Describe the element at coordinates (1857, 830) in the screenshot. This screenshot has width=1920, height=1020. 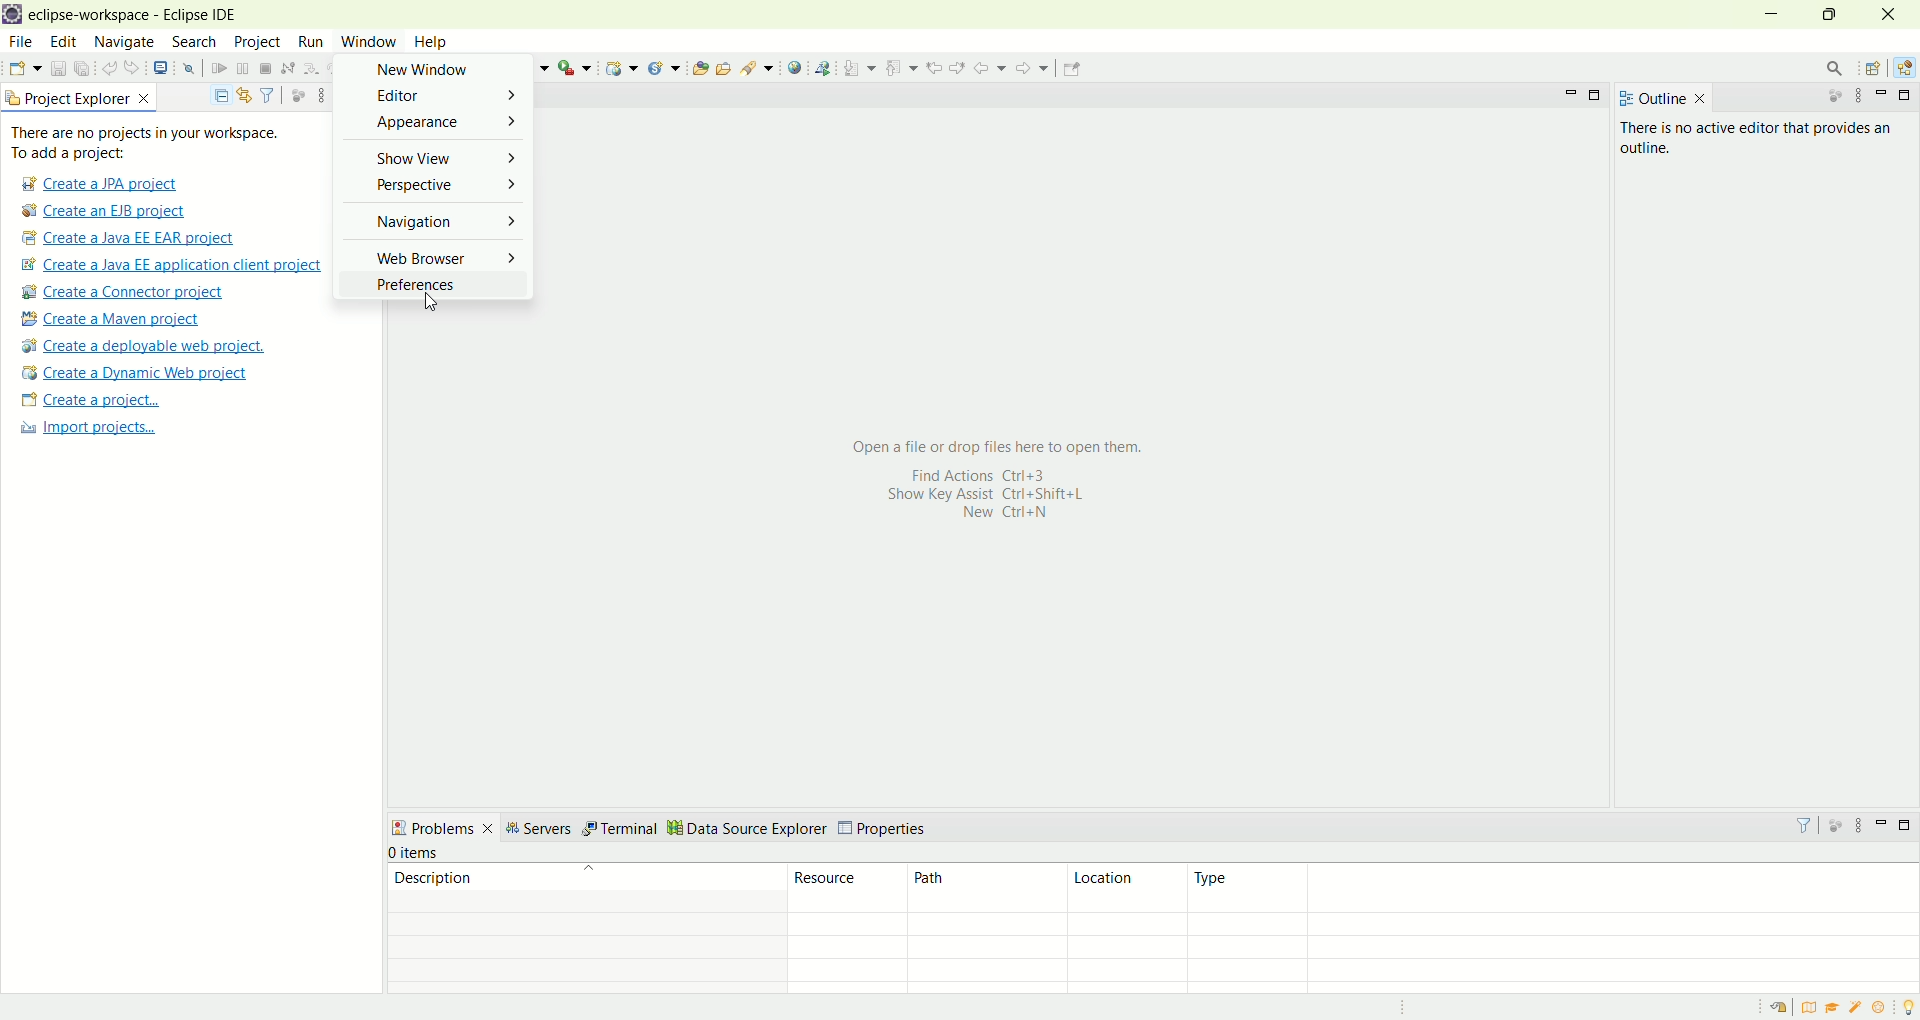
I see `view menu` at that location.